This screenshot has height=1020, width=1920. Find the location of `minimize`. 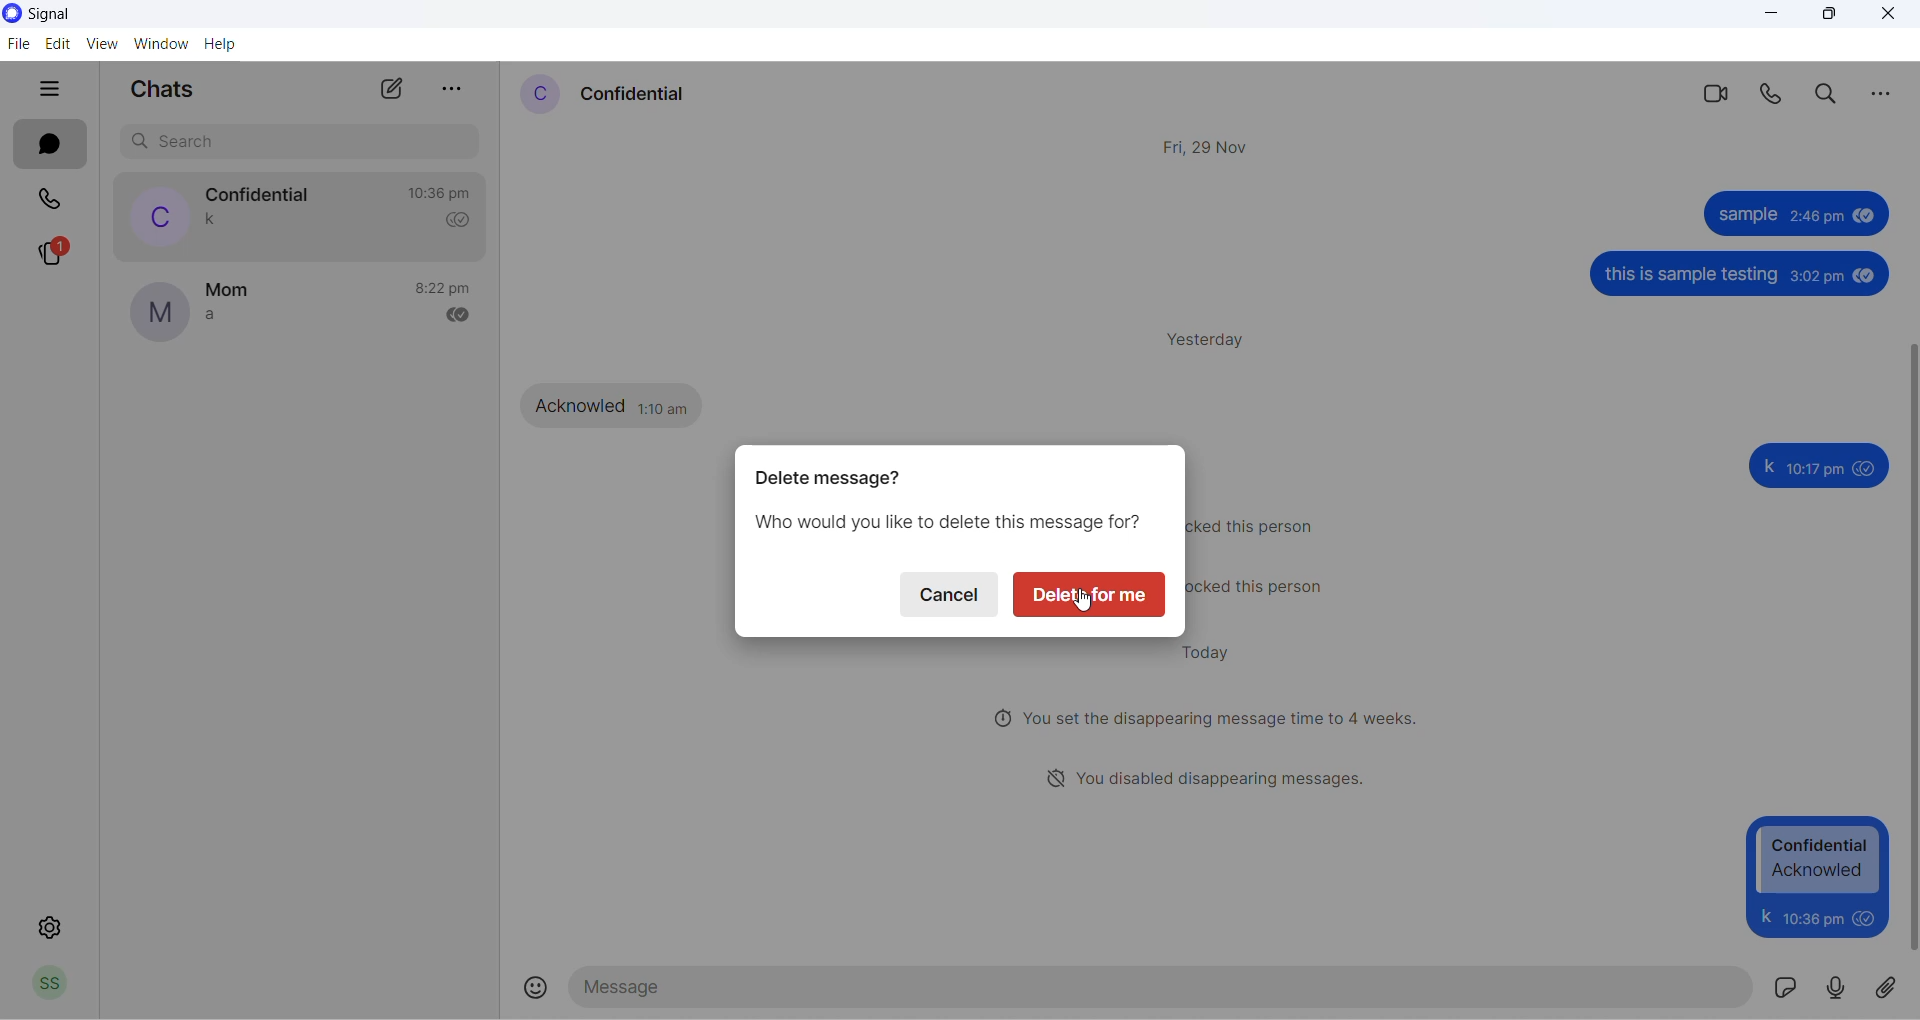

minimize is located at coordinates (1759, 16).